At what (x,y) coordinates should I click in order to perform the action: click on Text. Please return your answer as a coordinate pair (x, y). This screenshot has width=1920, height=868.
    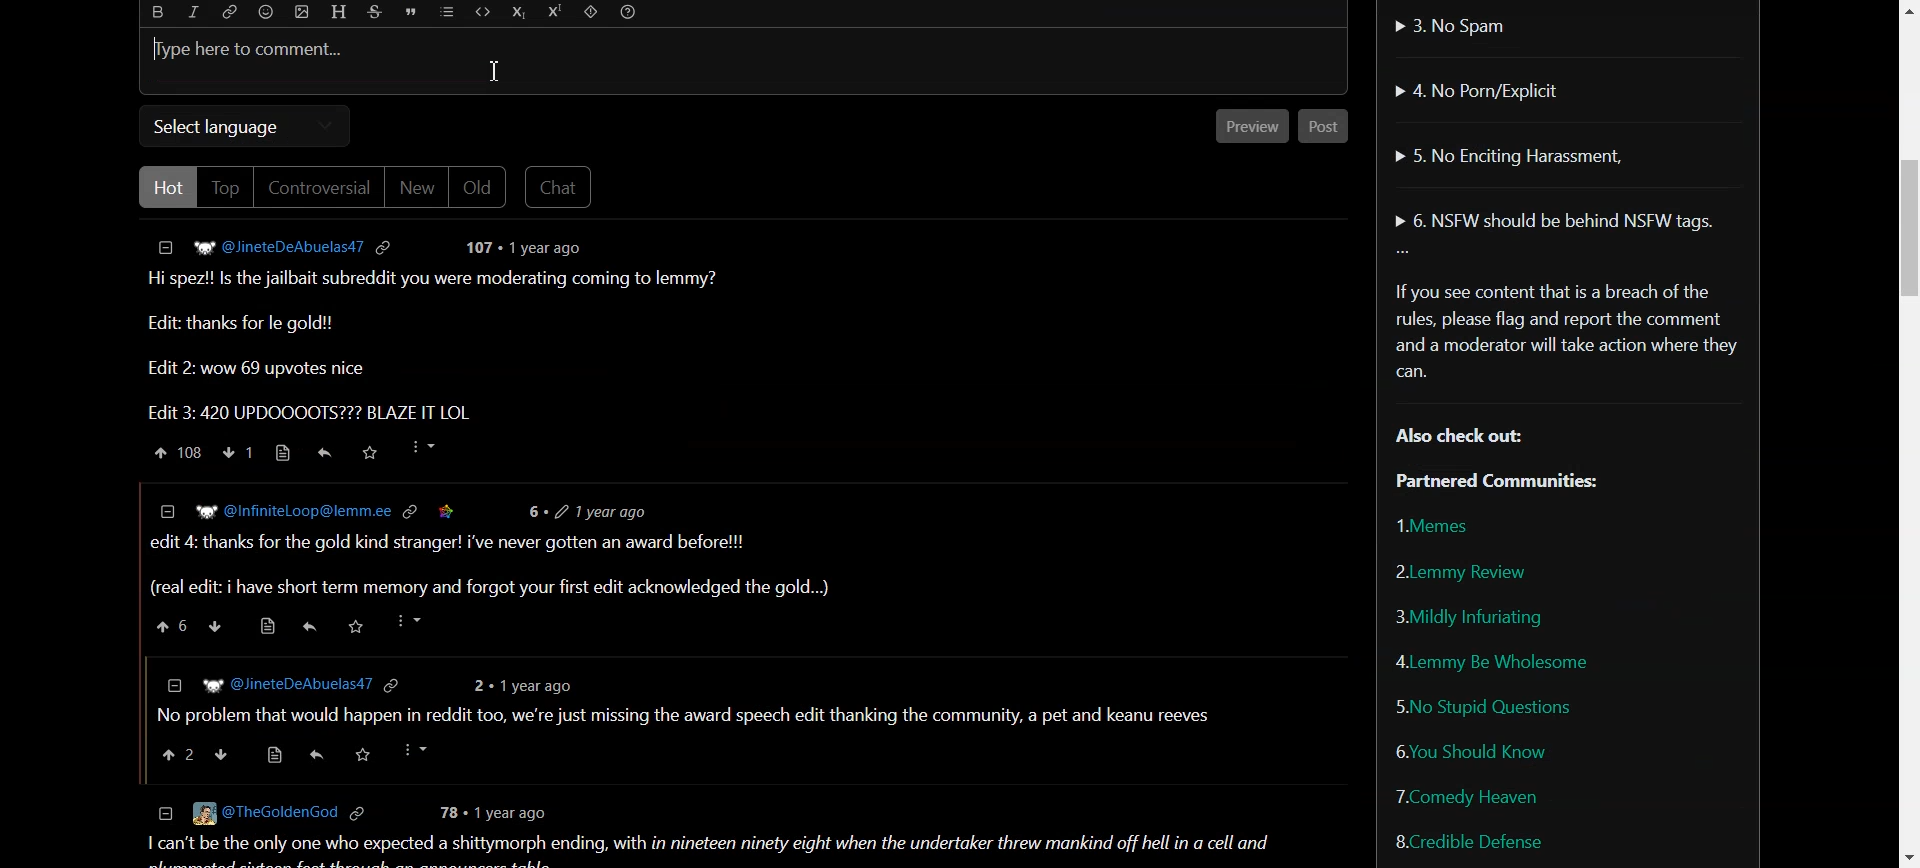
    Looking at the image, I should click on (1566, 381).